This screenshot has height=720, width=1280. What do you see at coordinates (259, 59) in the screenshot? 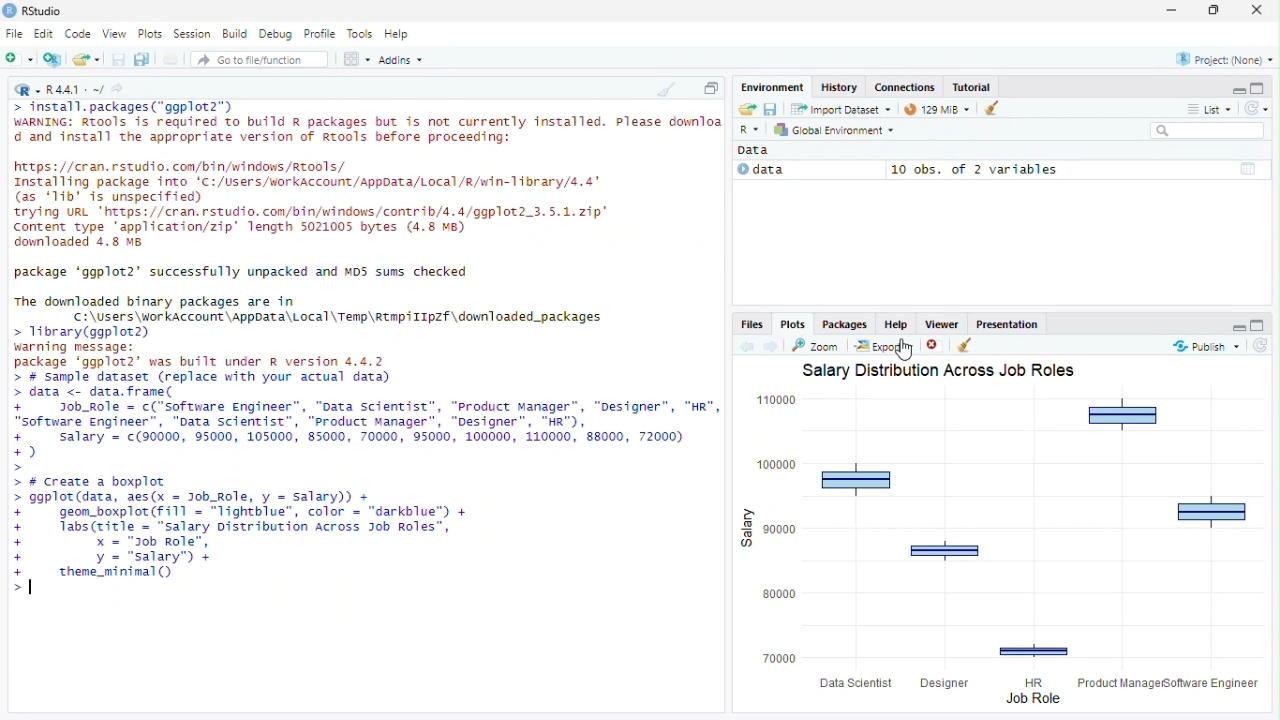
I see `Go to file/function` at bounding box center [259, 59].